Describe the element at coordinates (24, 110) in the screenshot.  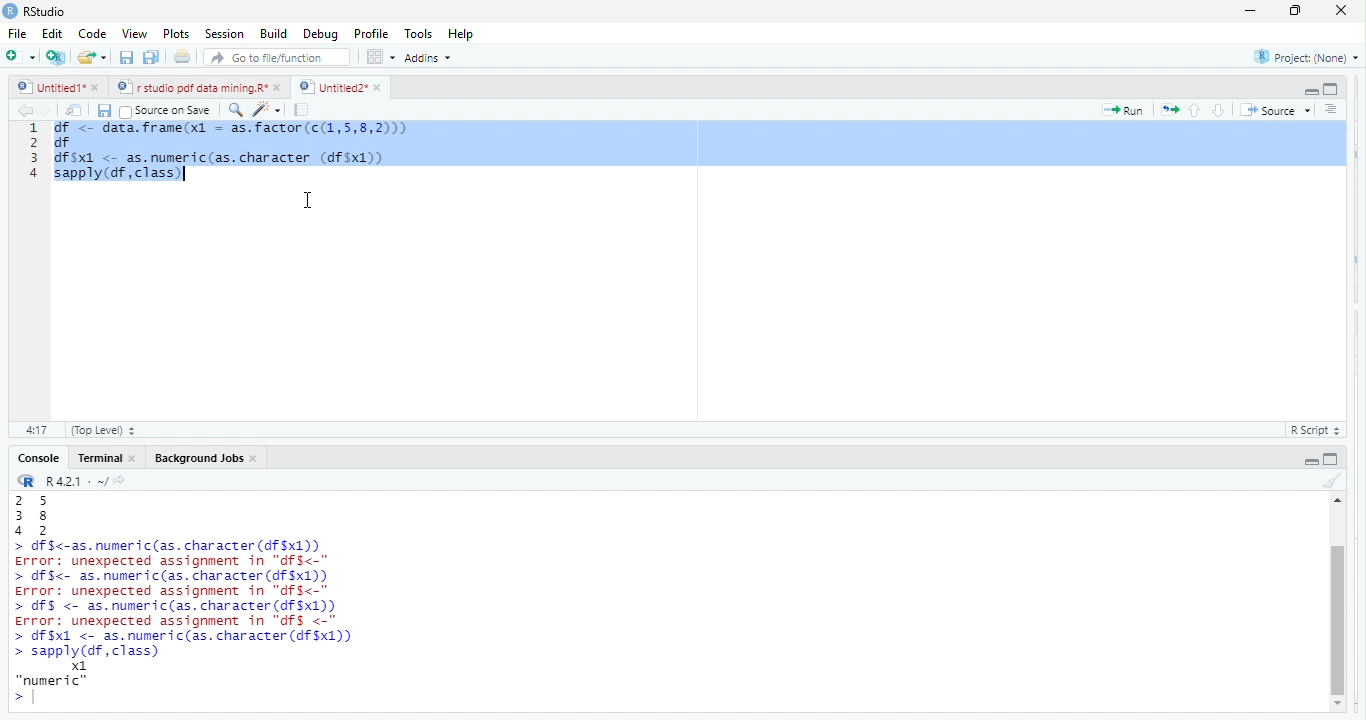
I see `go back to the previous source location` at that location.